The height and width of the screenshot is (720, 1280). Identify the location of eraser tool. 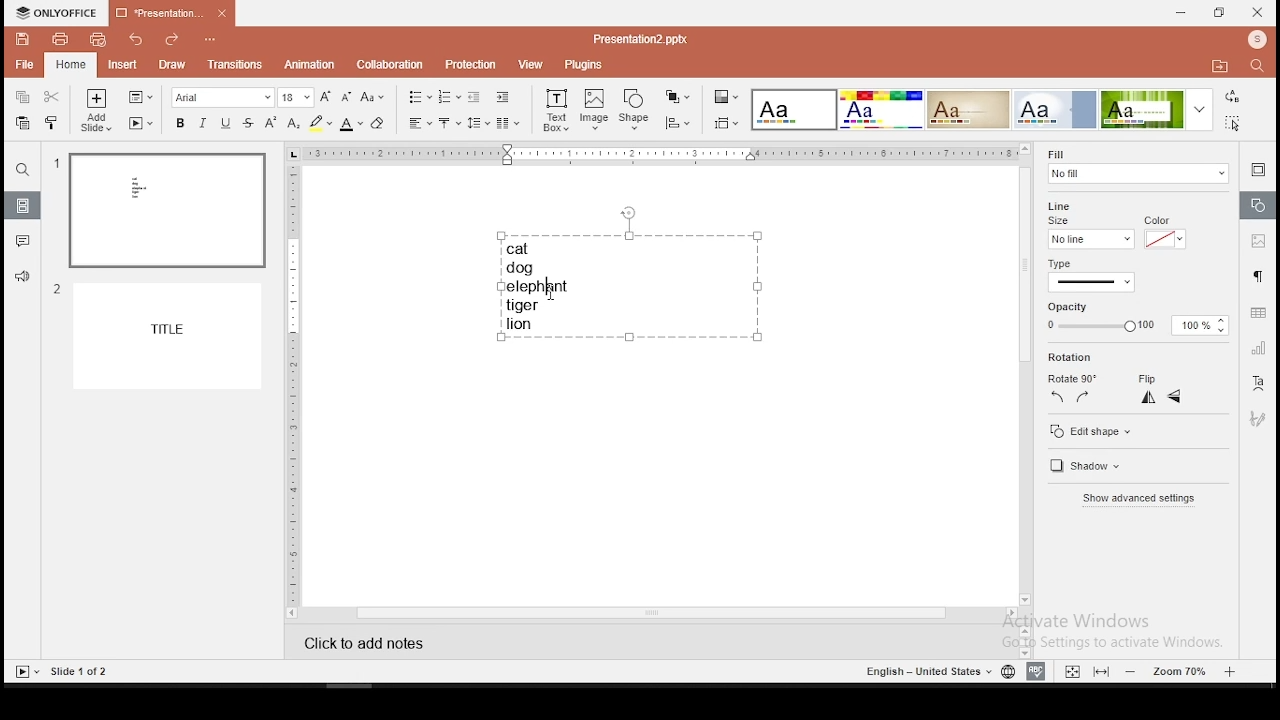
(378, 125).